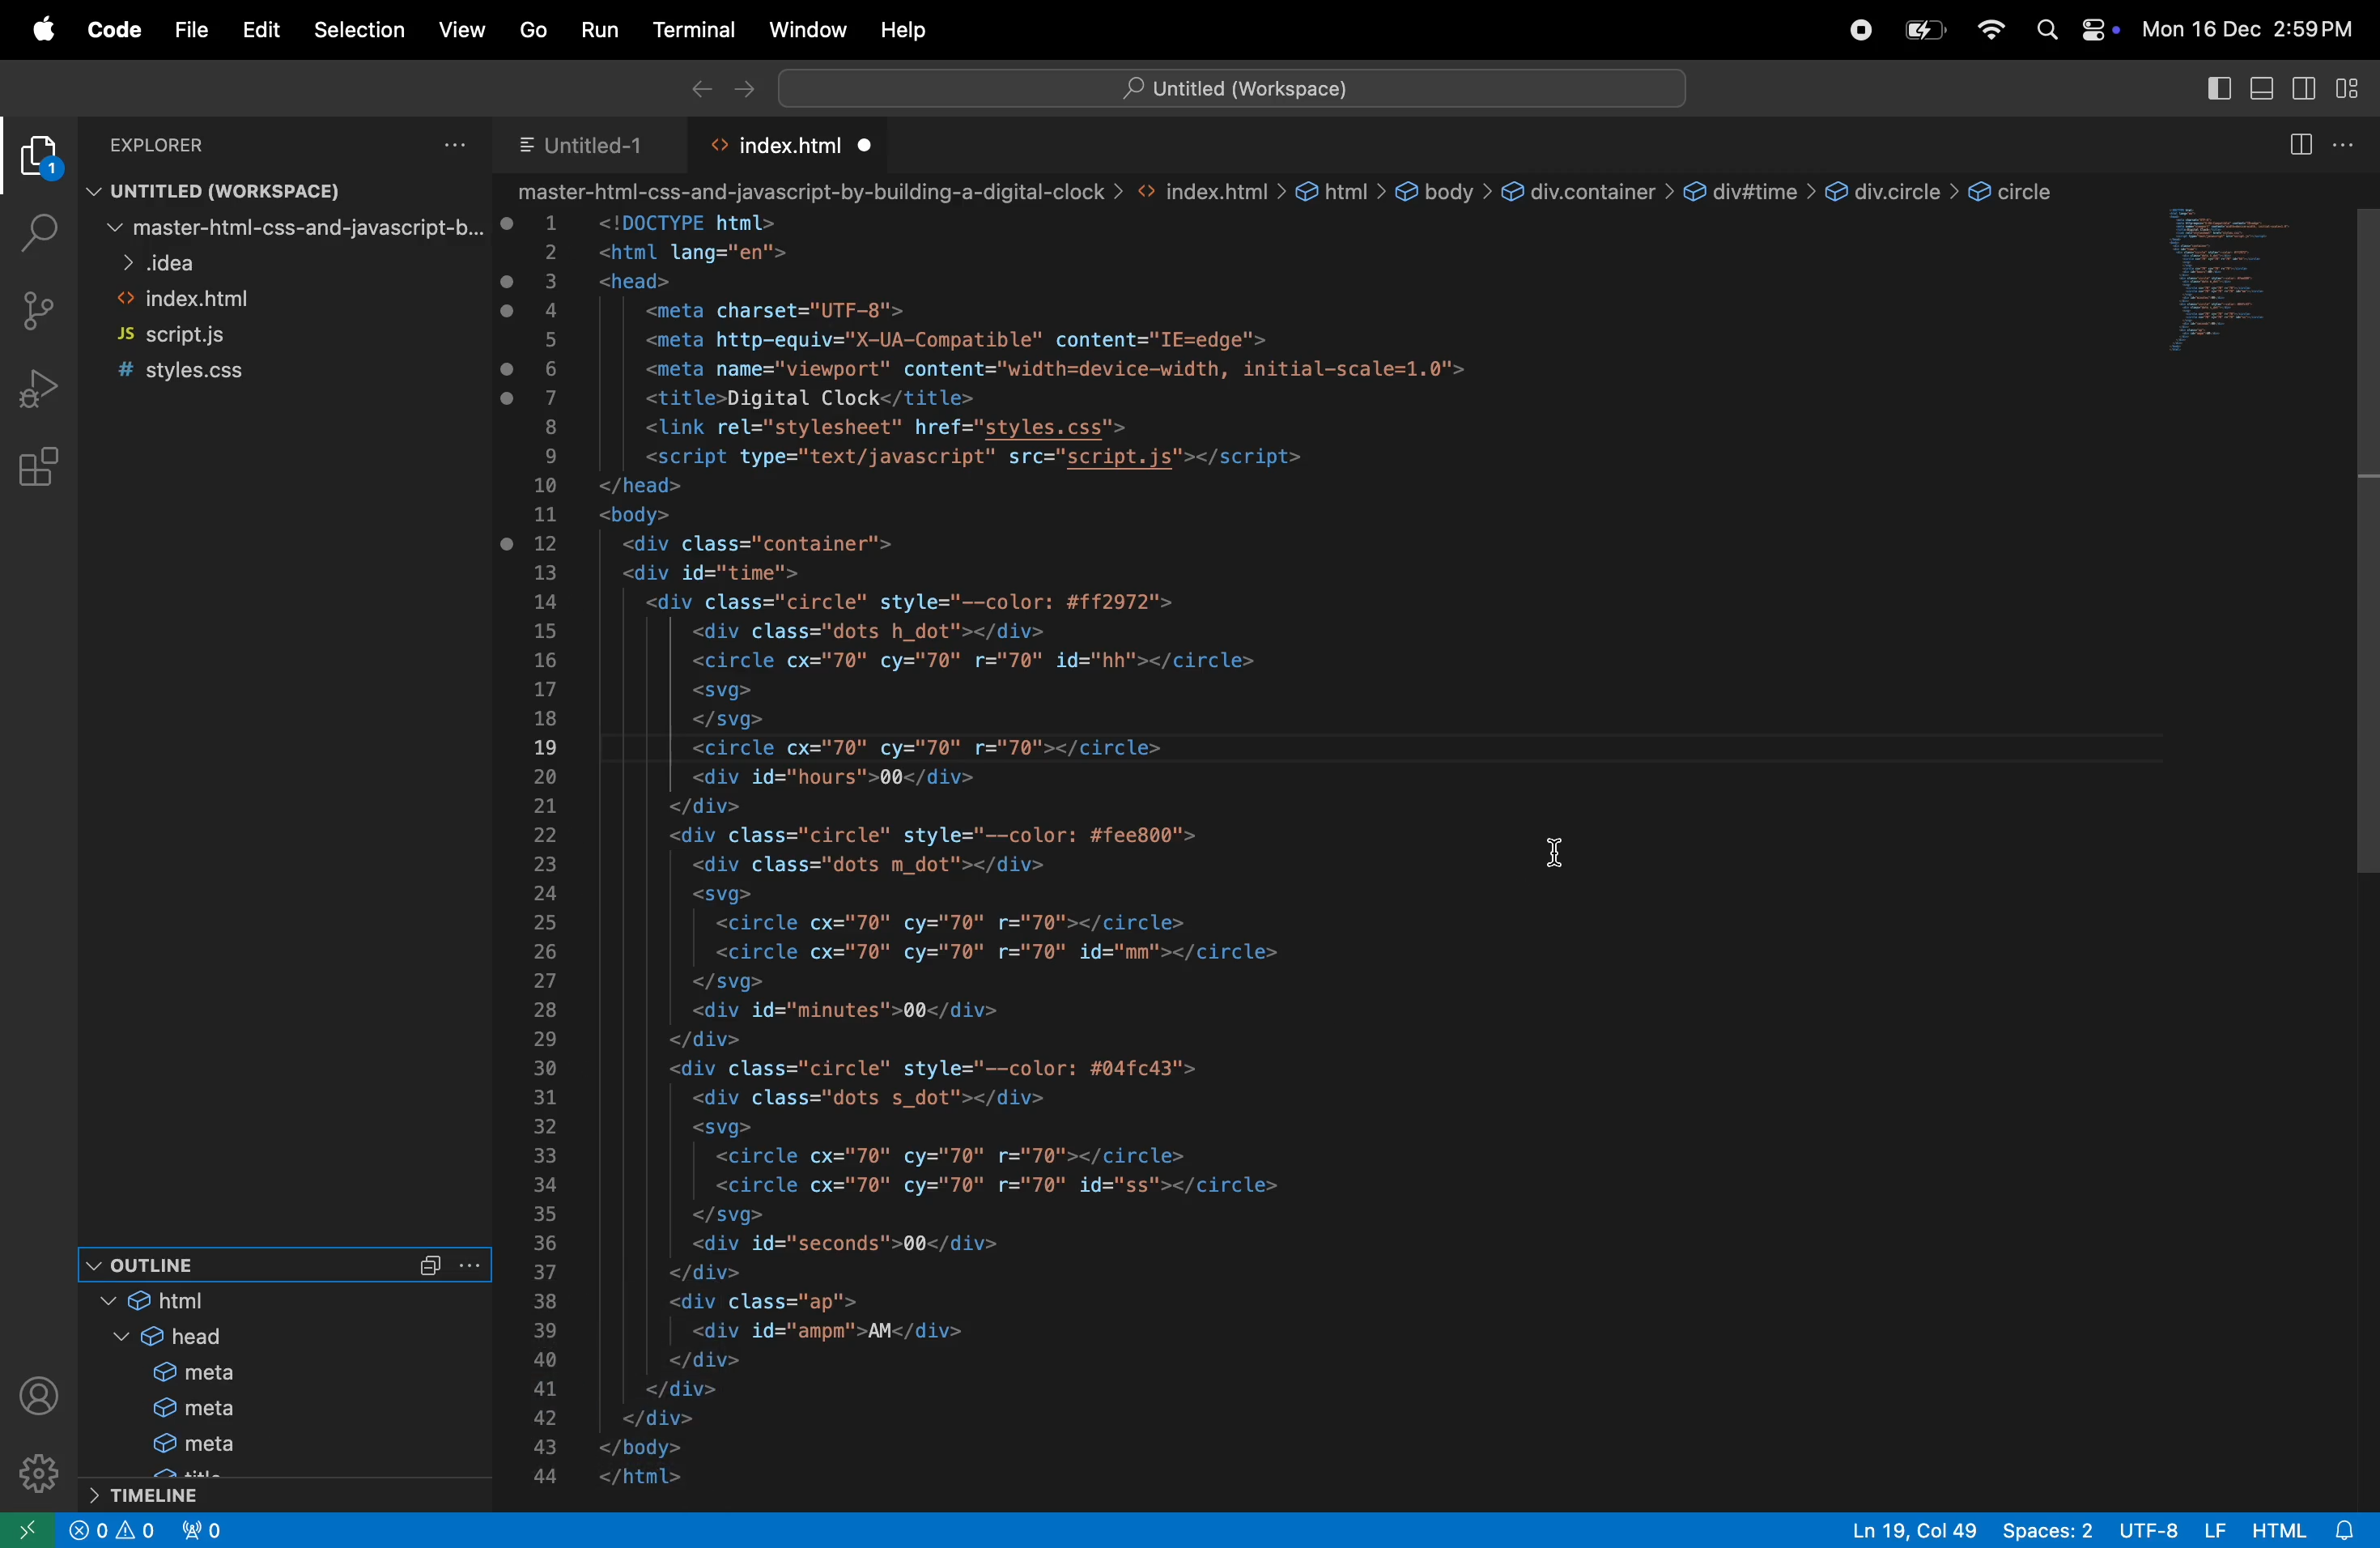 The width and height of the screenshot is (2380, 1548). I want to click on code, so click(108, 29).